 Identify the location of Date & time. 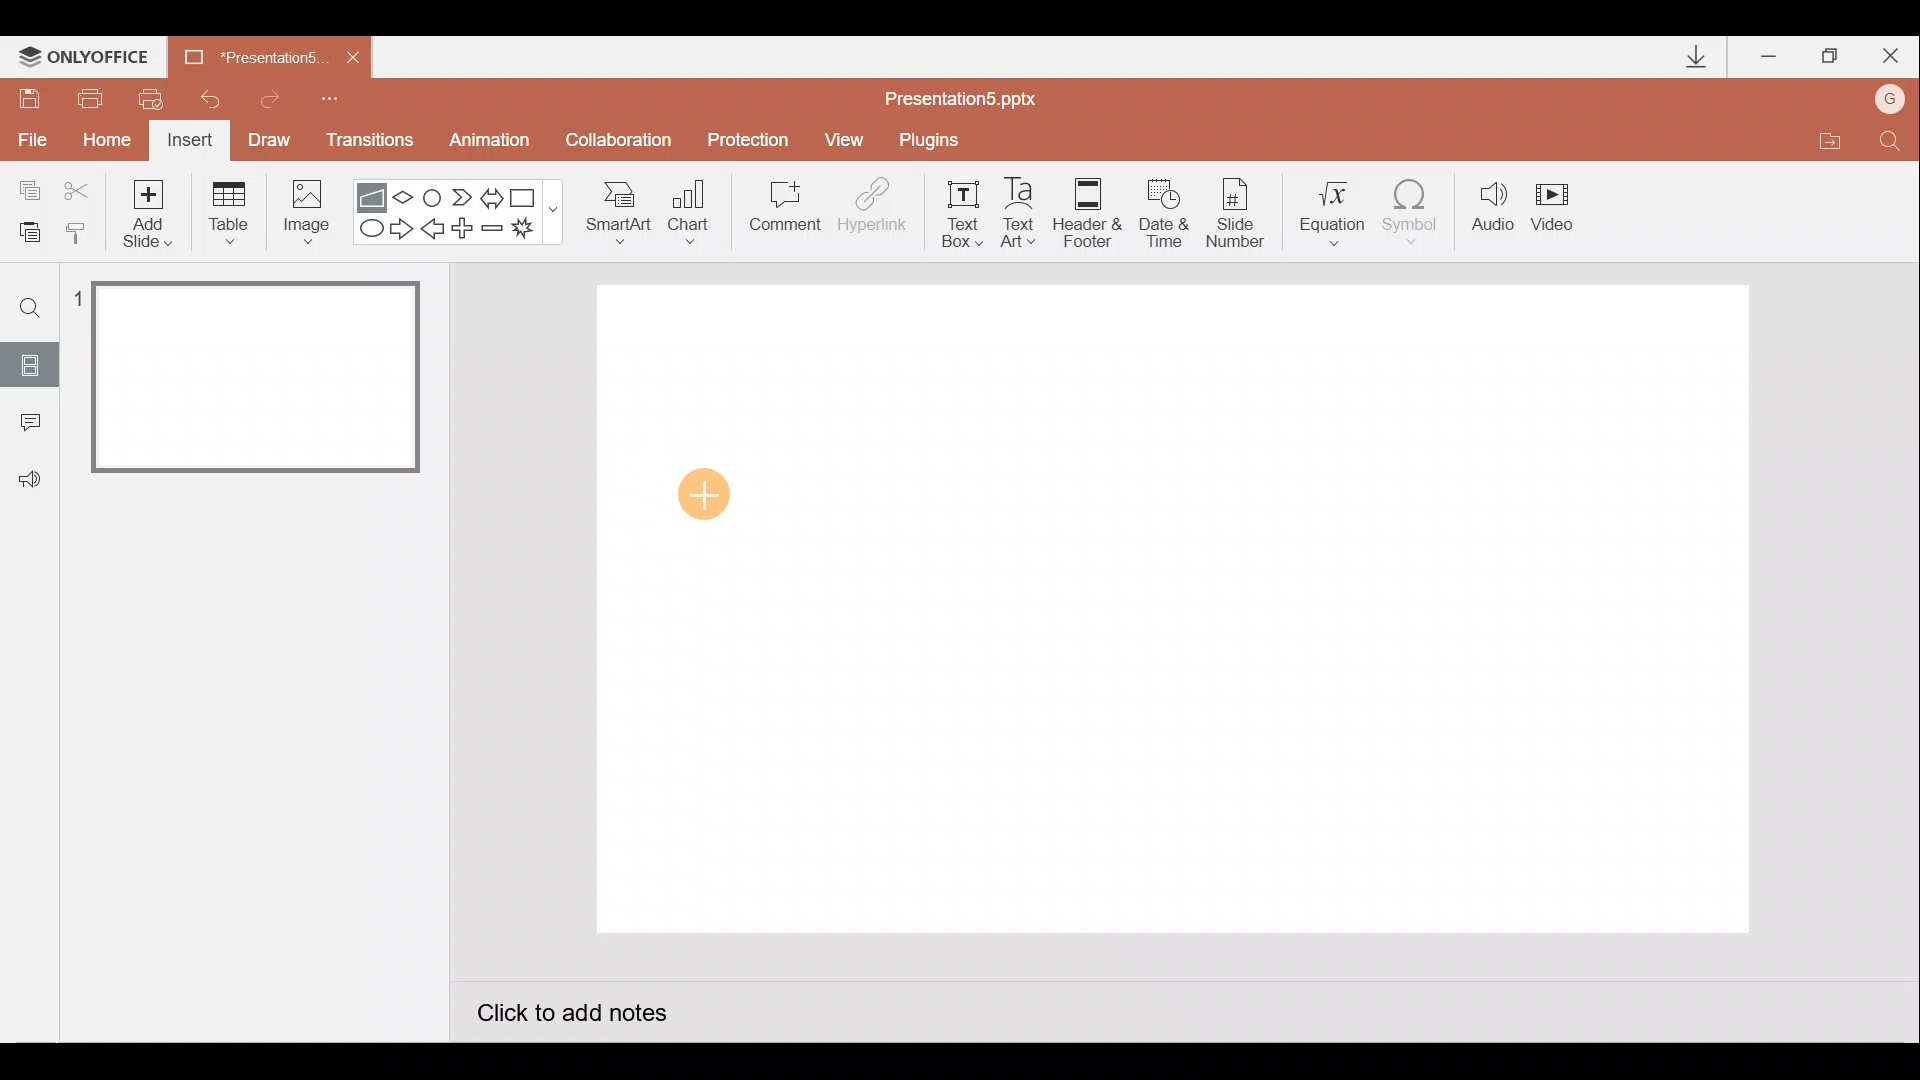
(1162, 208).